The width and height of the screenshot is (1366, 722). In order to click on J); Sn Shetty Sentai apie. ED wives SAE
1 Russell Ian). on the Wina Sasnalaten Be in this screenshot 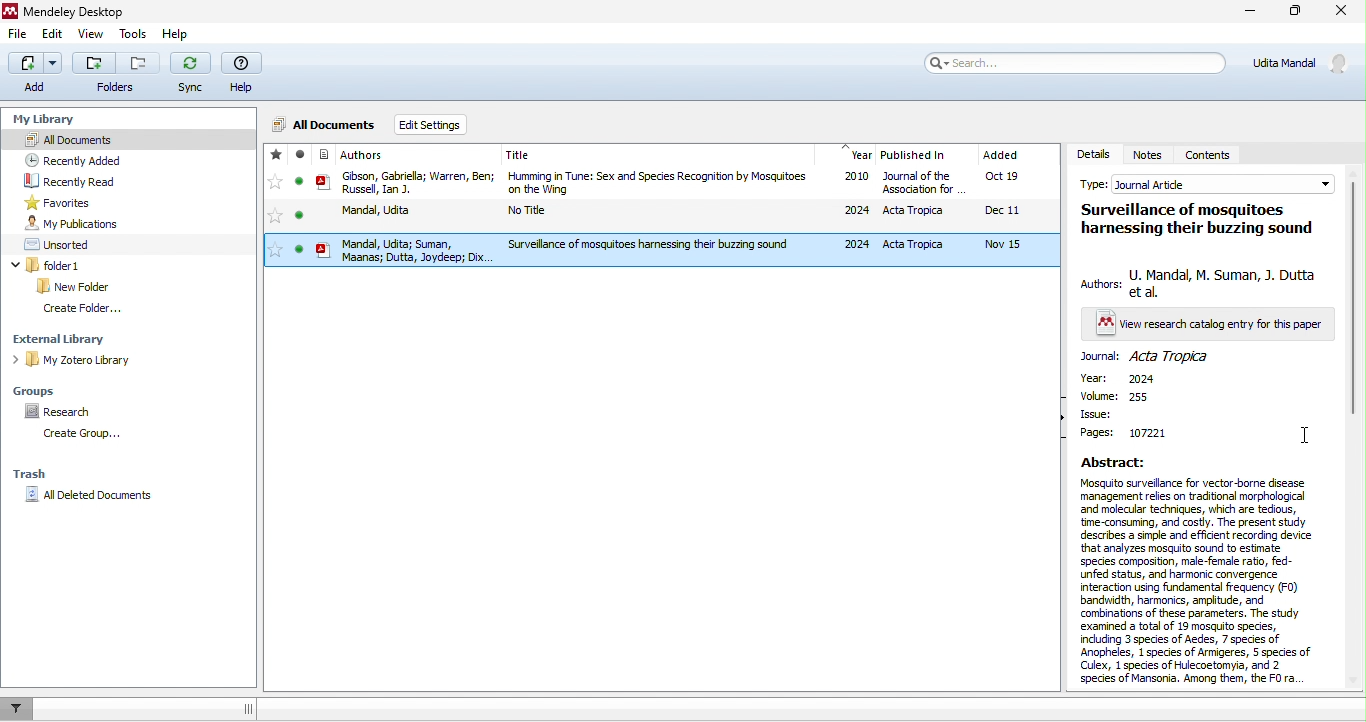, I will do `click(666, 183)`.